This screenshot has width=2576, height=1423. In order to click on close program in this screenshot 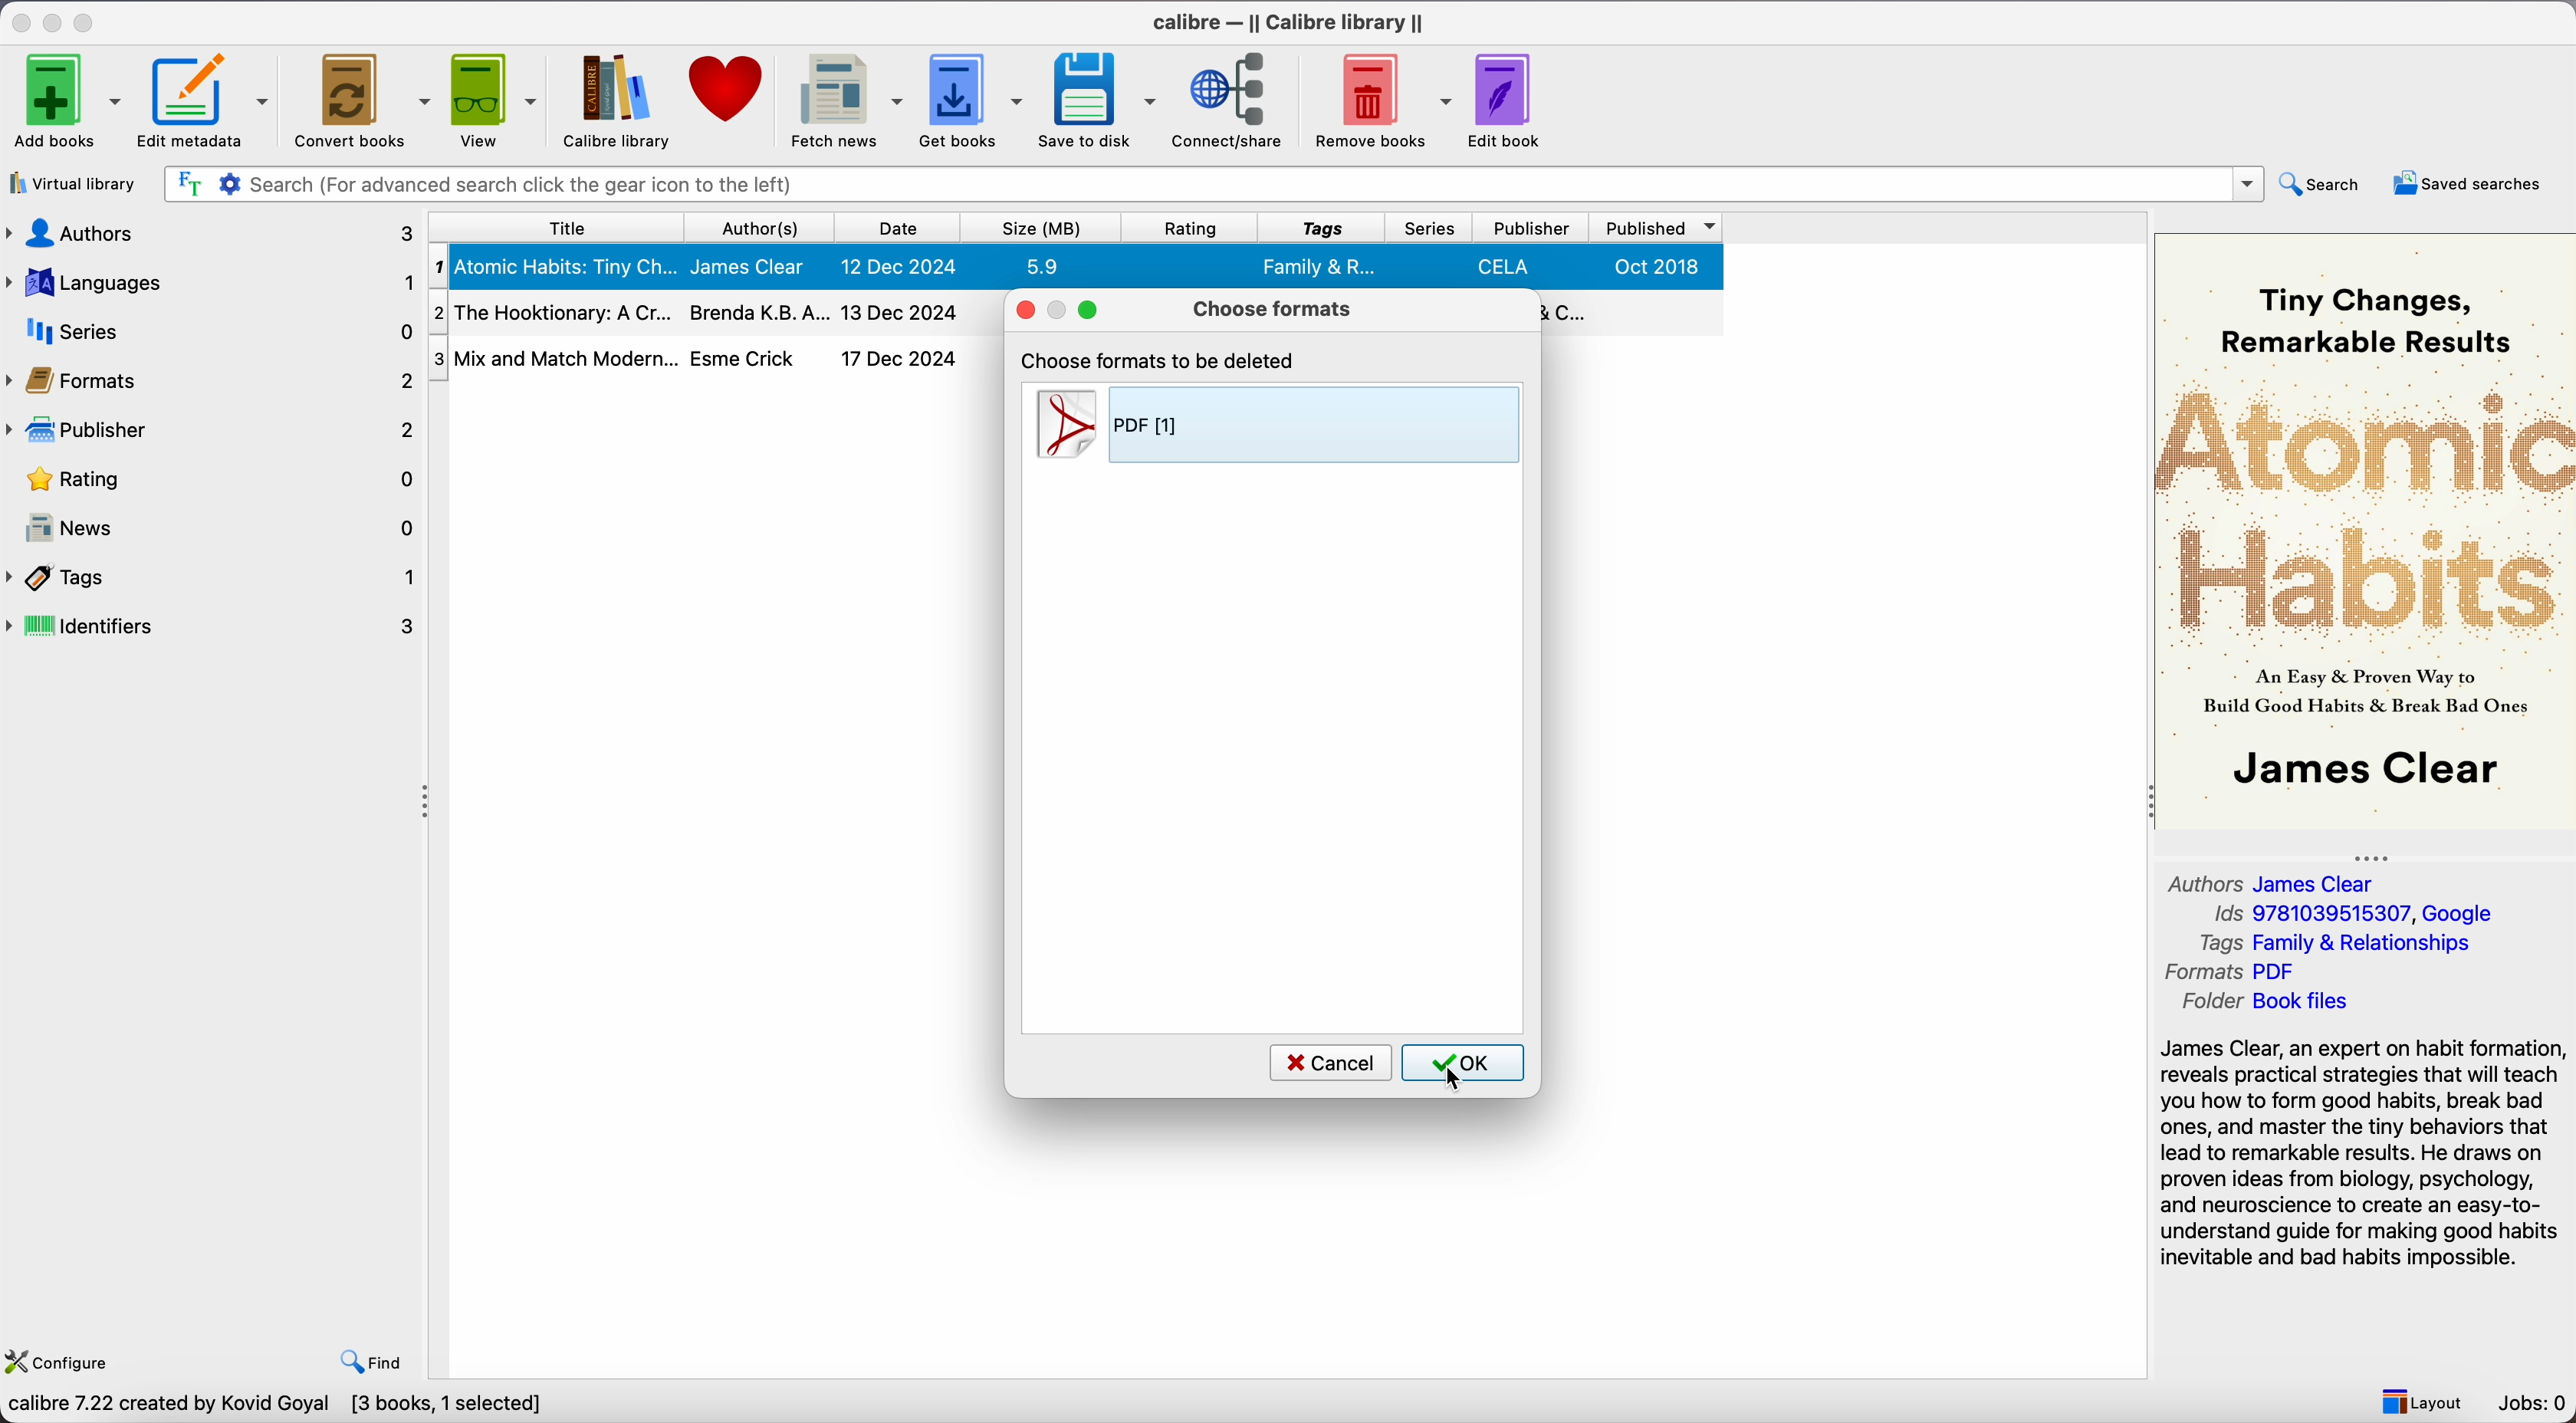, I will do `click(21, 21)`.